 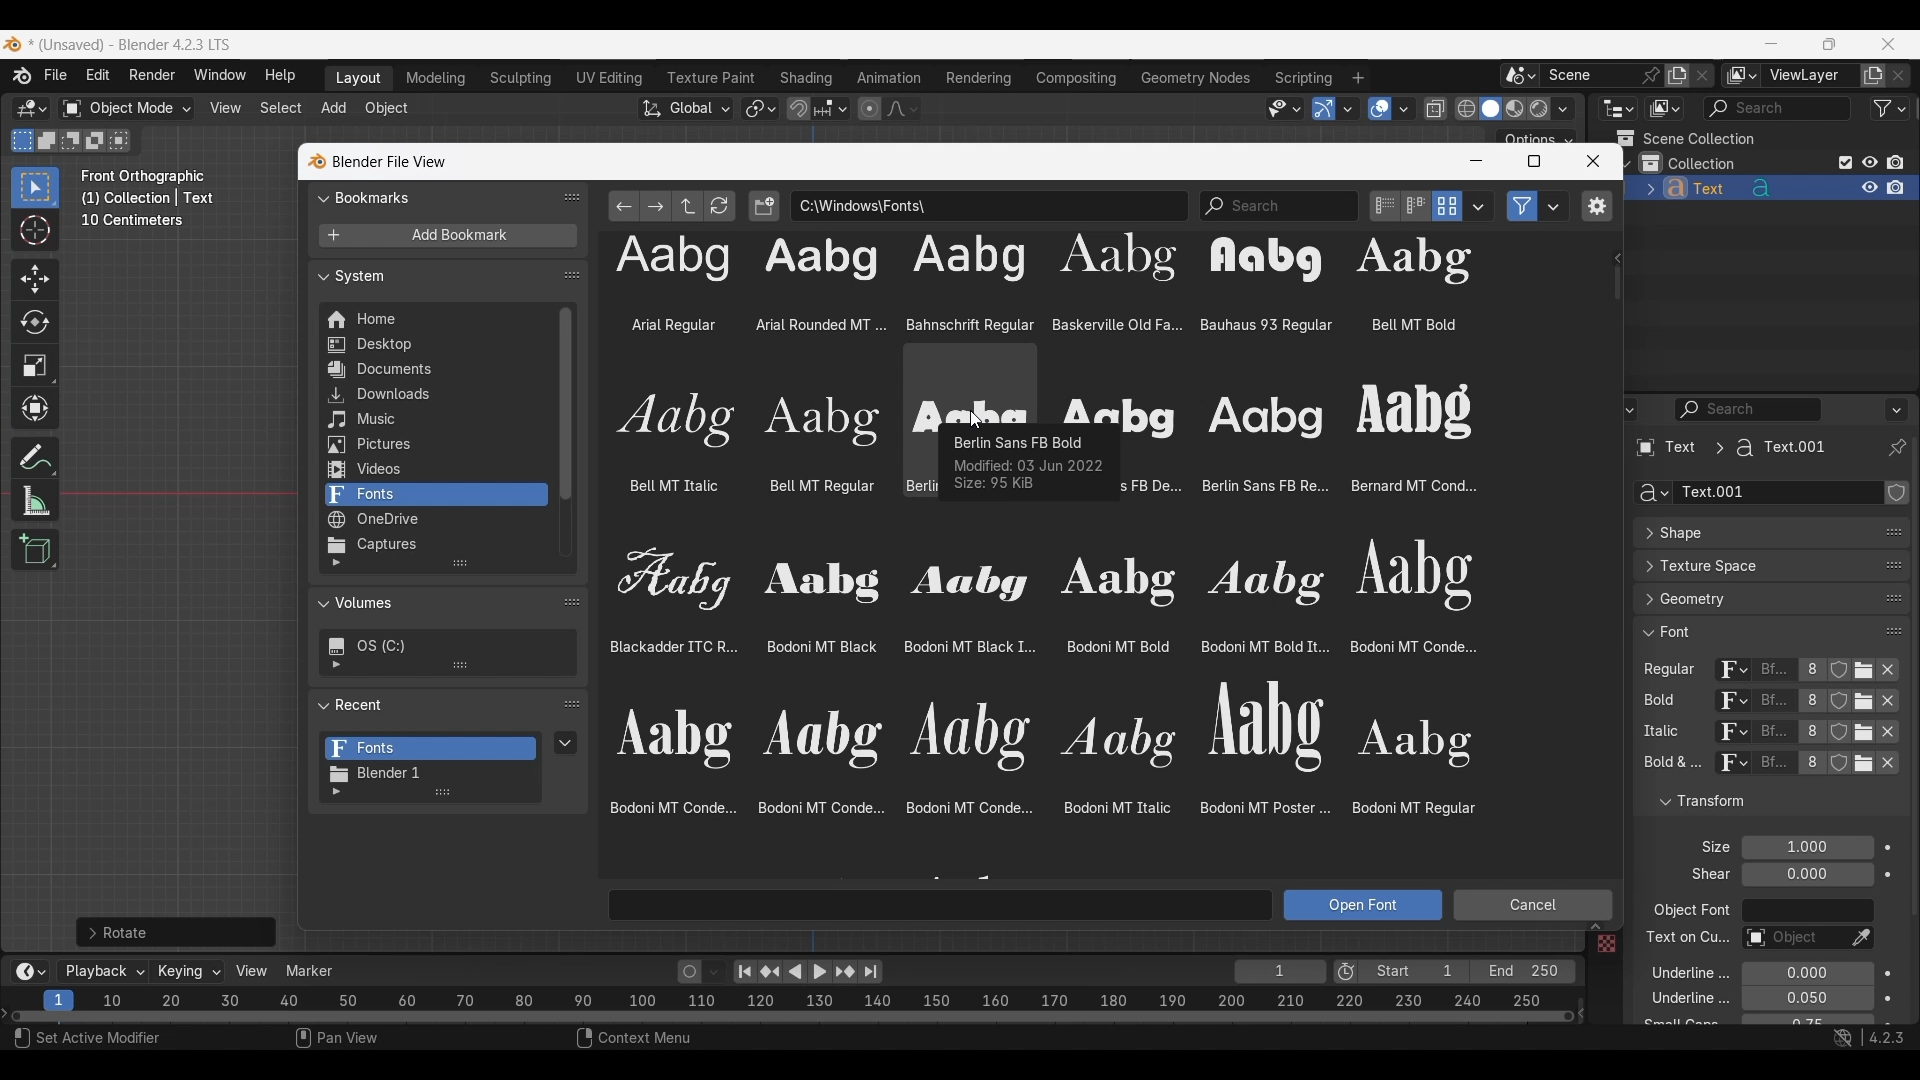 What do you see at coordinates (1562, 109) in the screenshot?
I see `Shading` at bounding box center [1562, 109].